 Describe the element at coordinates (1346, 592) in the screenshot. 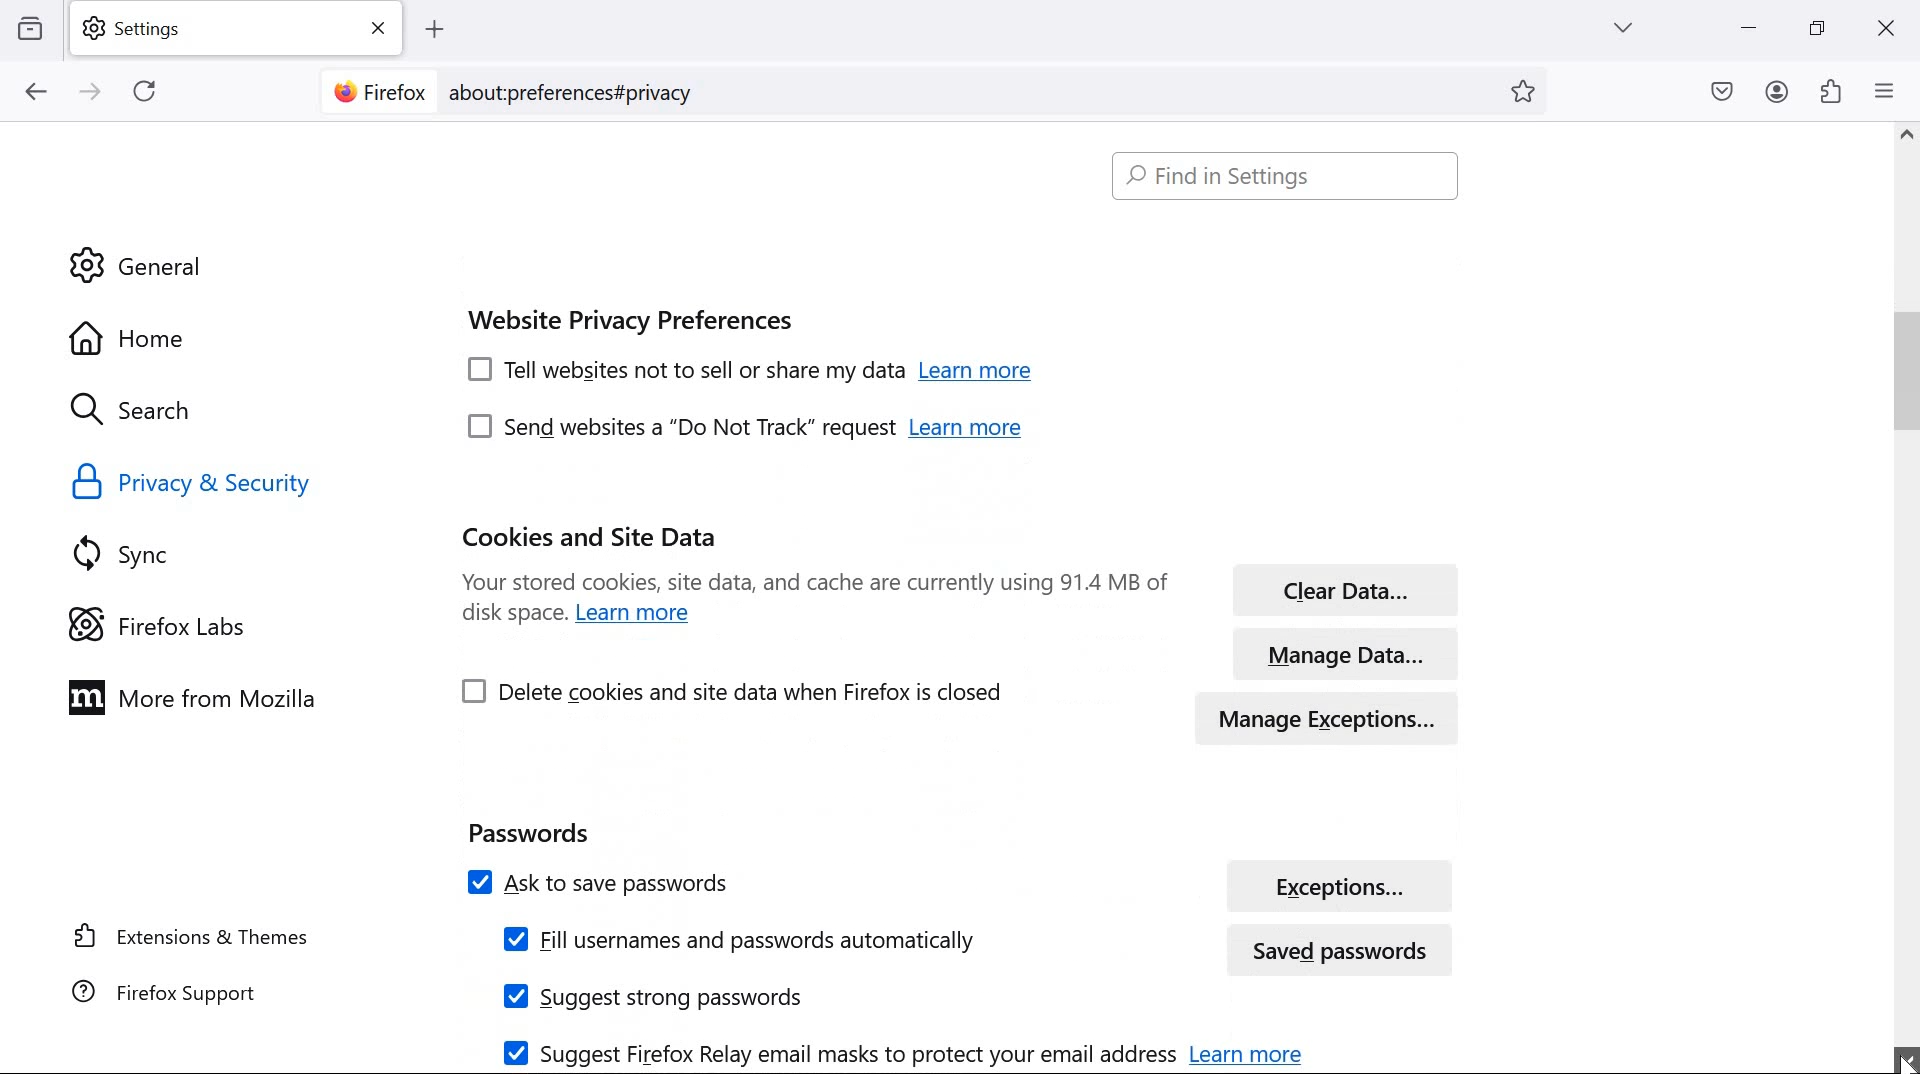

I see `clear data` at that location.